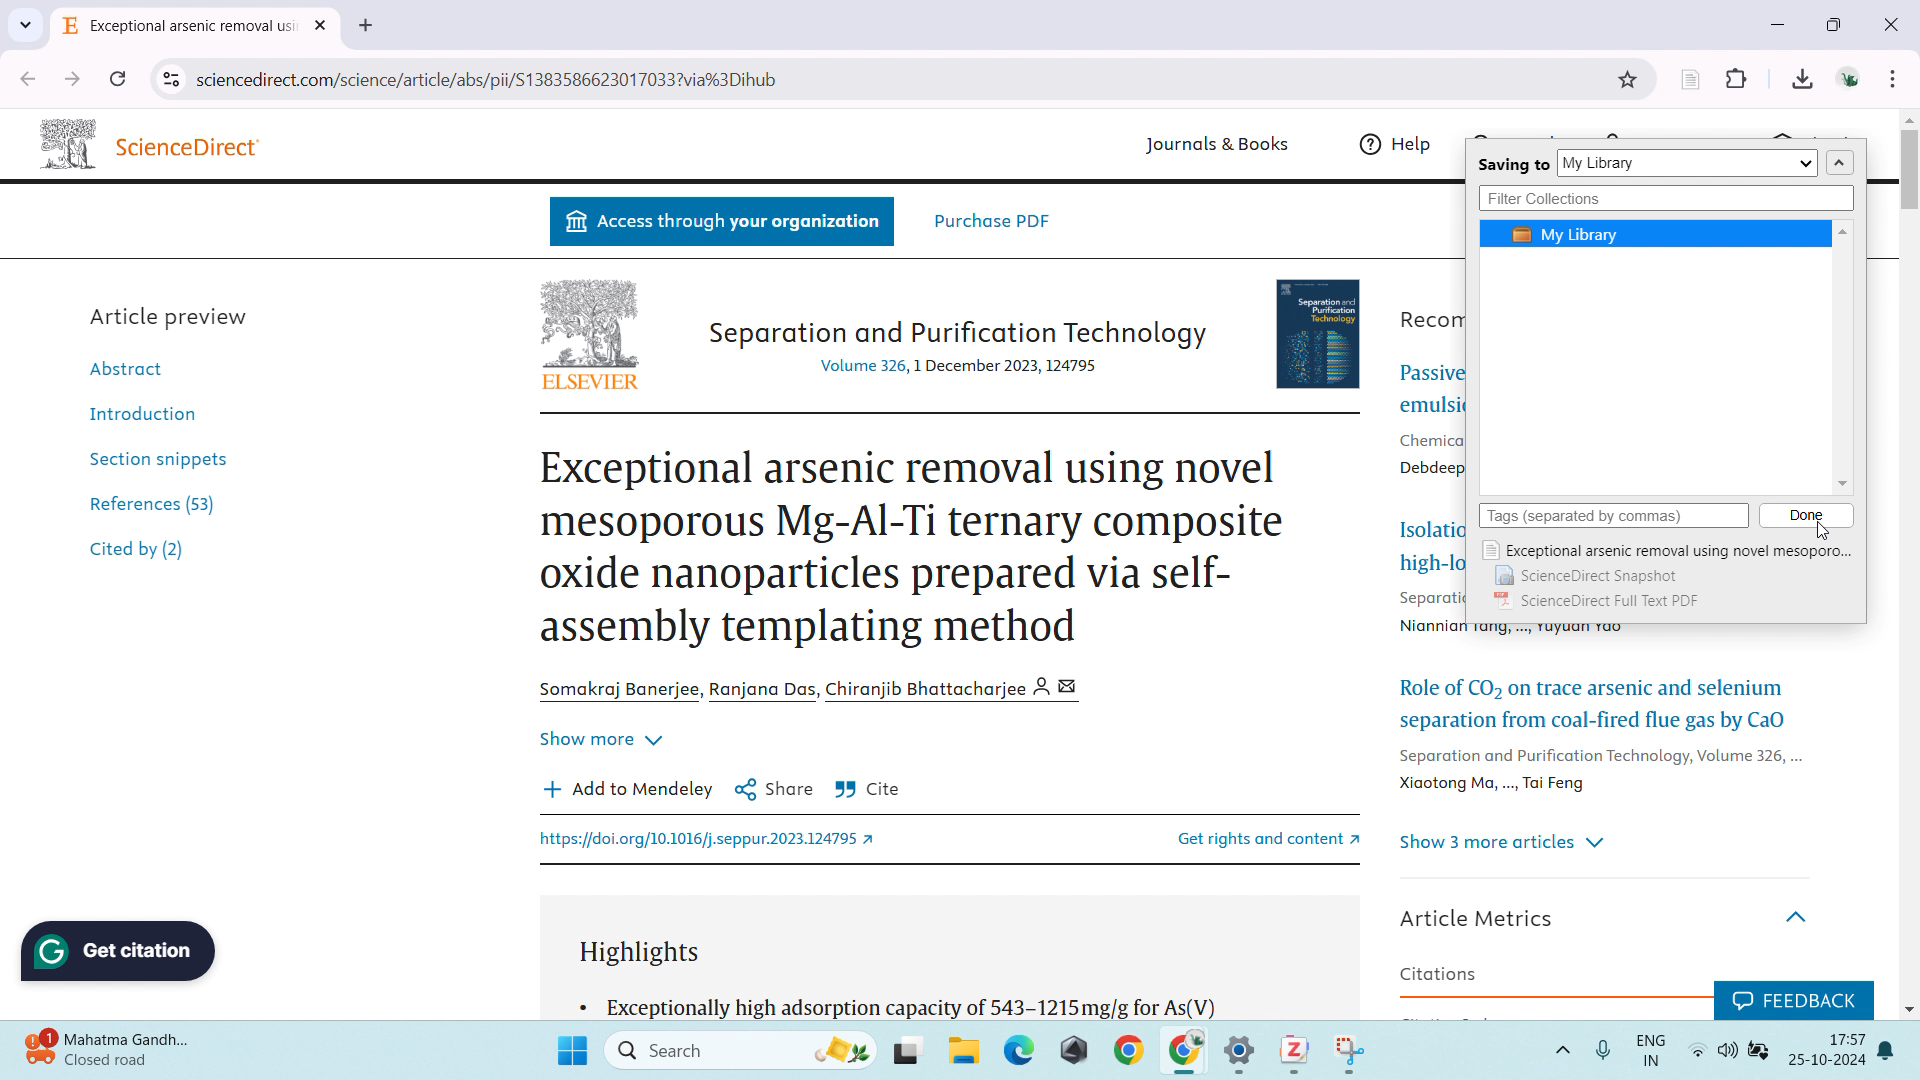  What do you see at coordinates (192, 147) in the screenshot?
I see `ScienceDirect` at bounding box center [192, 147].